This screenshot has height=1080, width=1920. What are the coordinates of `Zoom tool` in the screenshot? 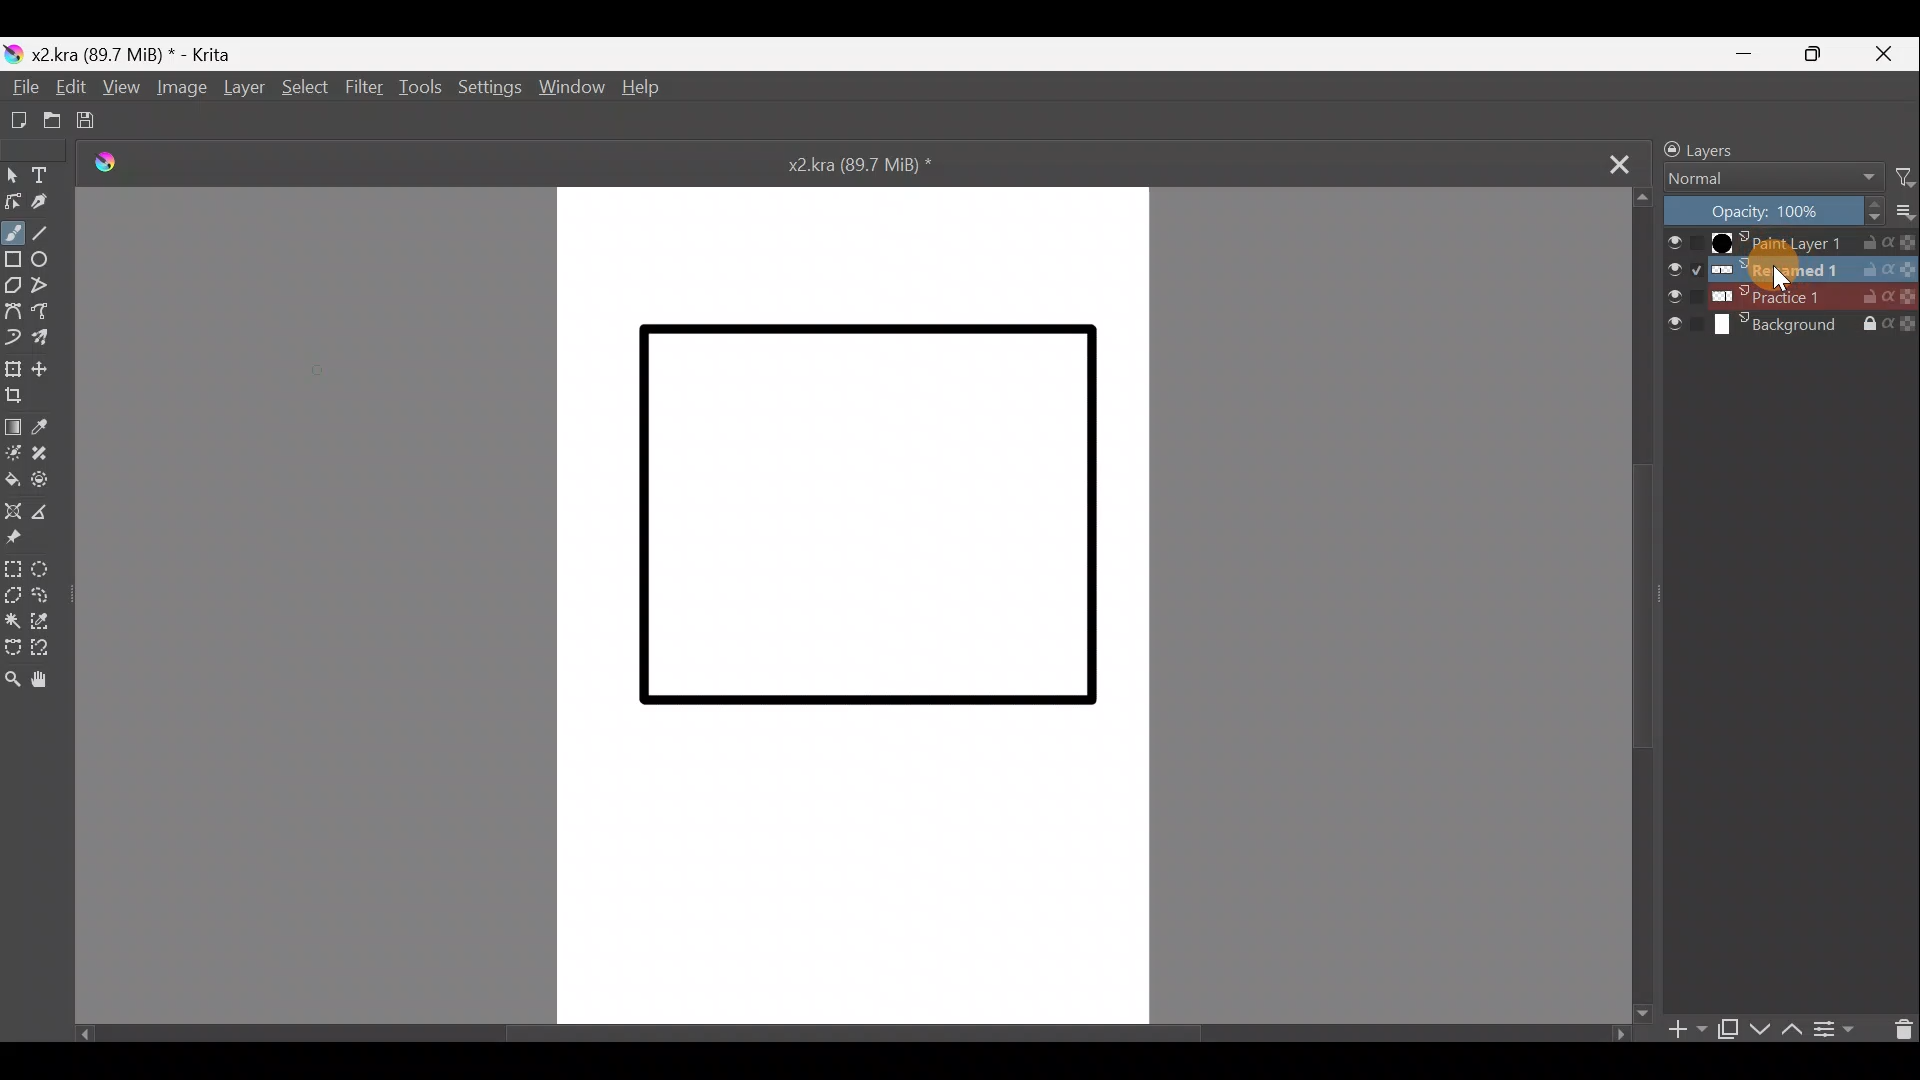 It's located at (12, 674).